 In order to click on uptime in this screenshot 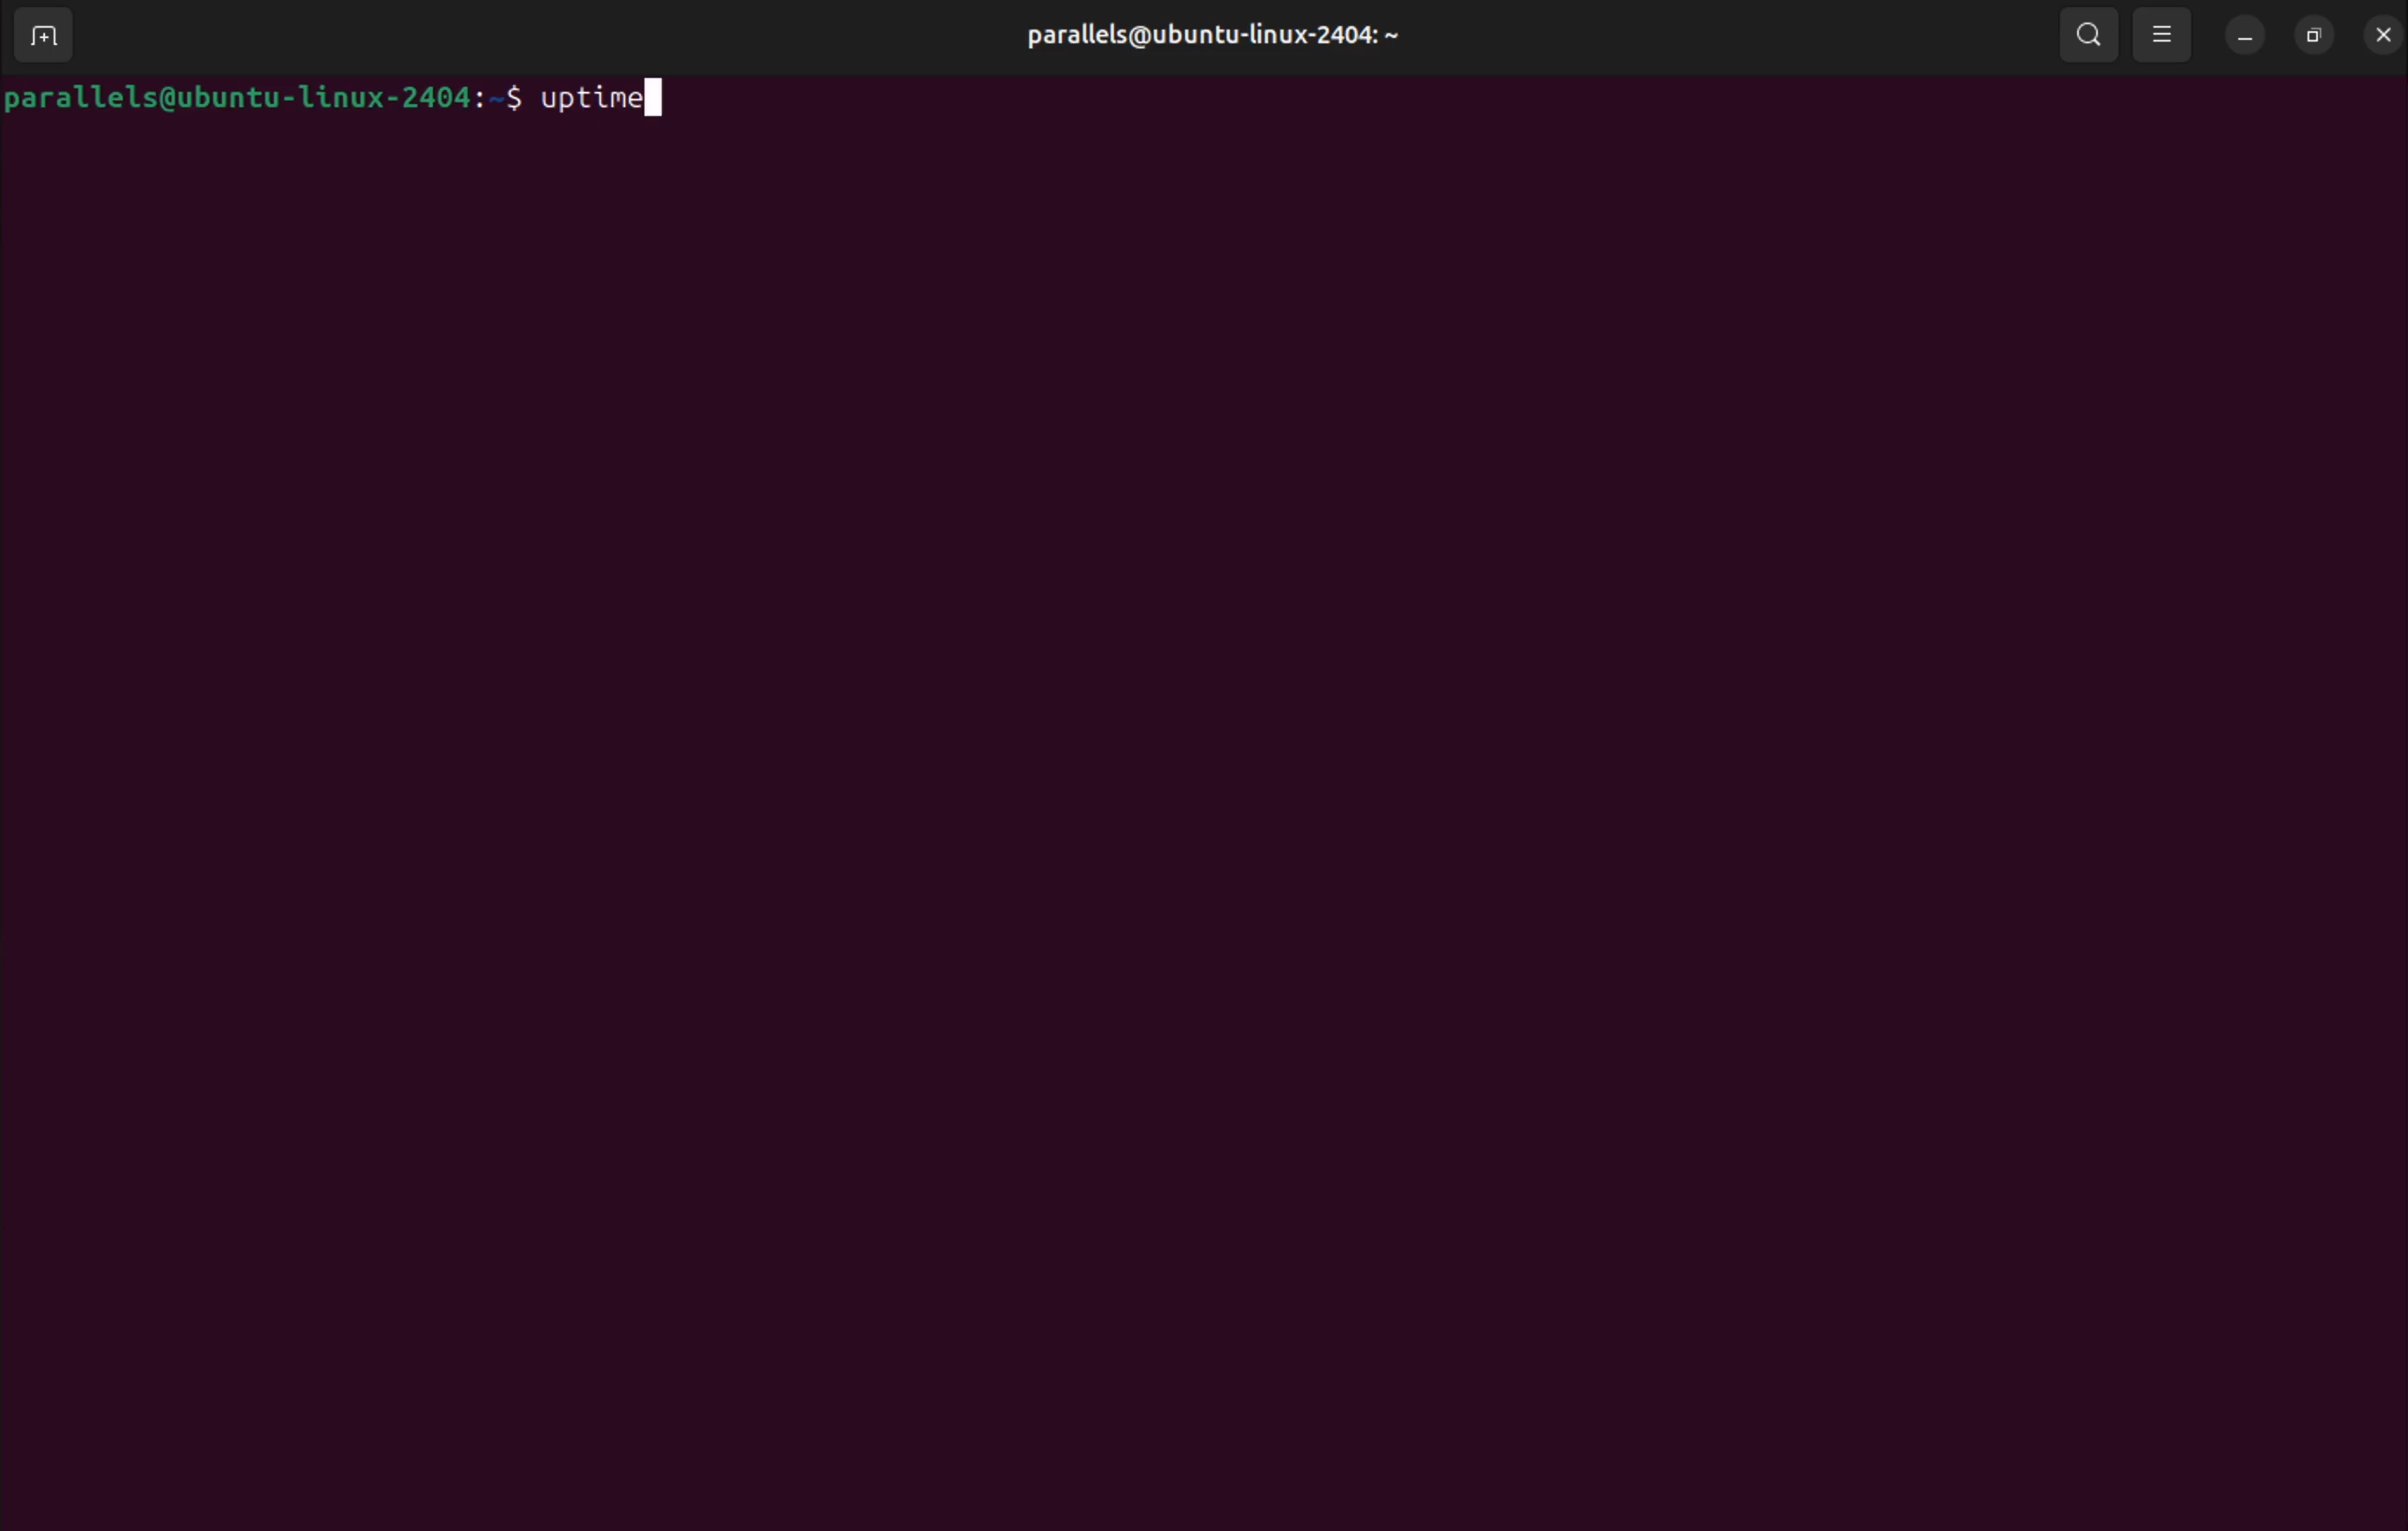, I will do `click(610, 102)`.